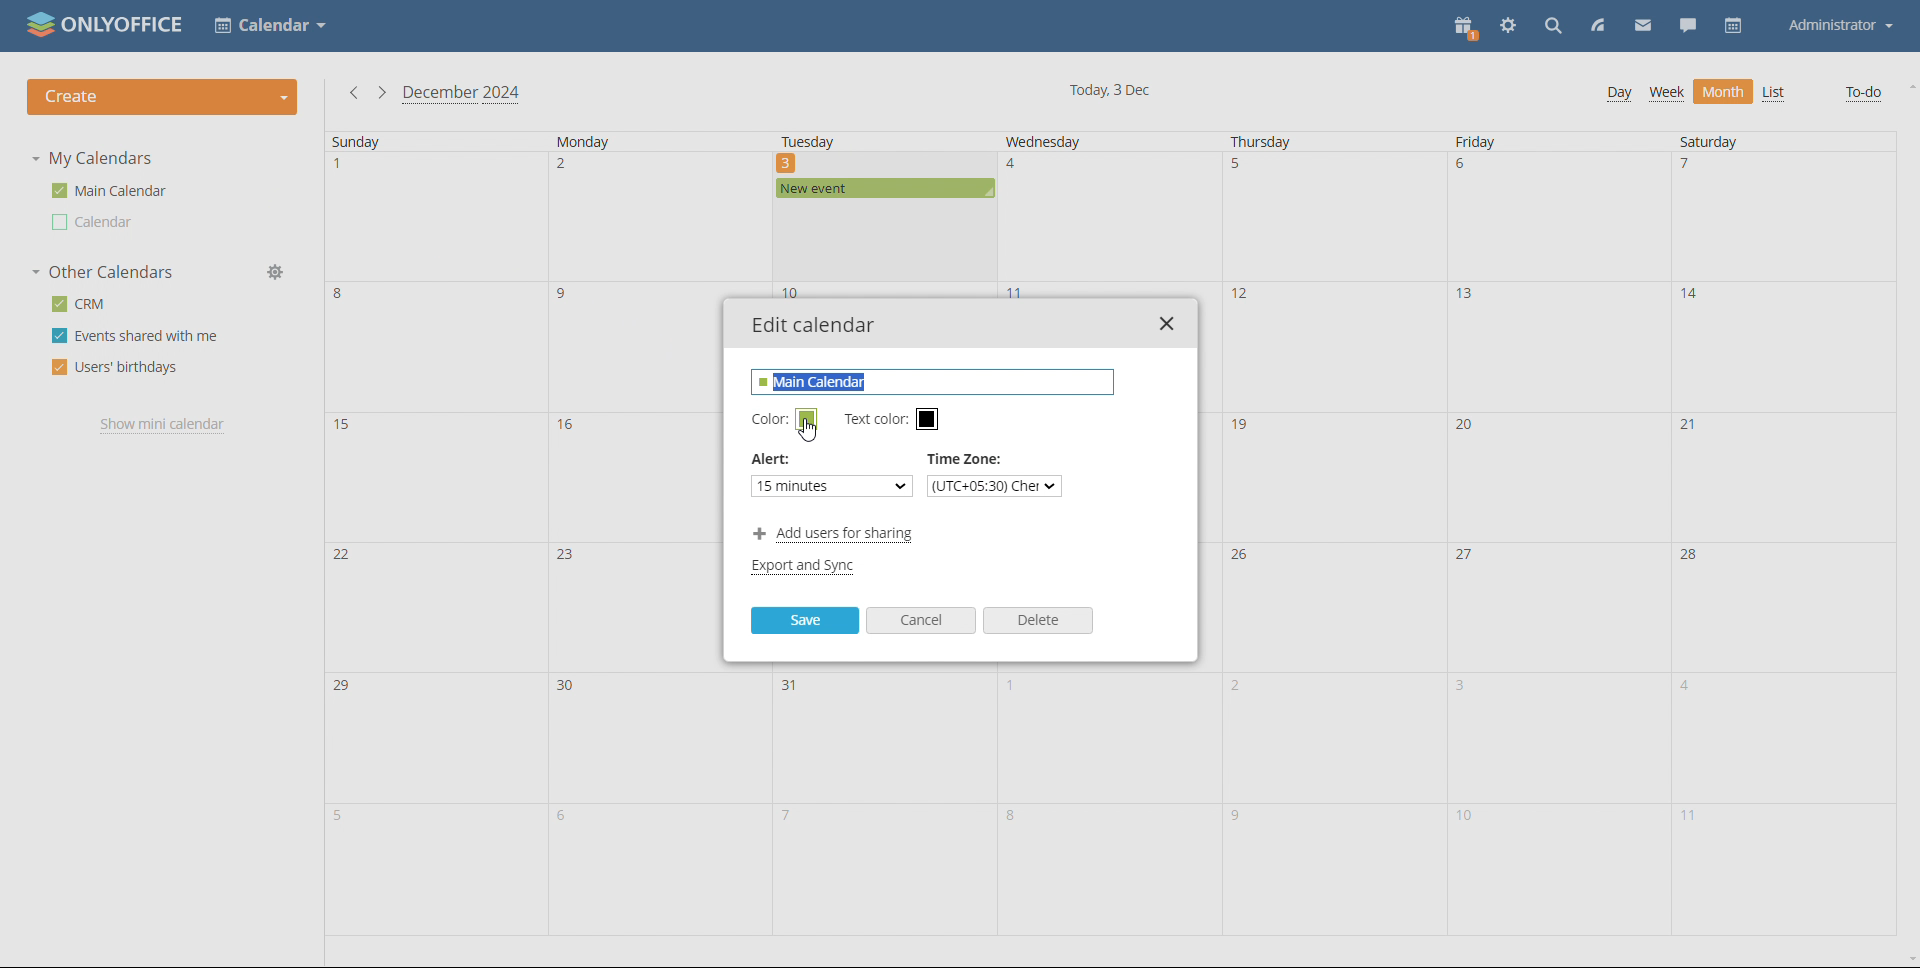 The height and width of the screenshot is (968, 1920). I want to click on date, so click(880, 245).